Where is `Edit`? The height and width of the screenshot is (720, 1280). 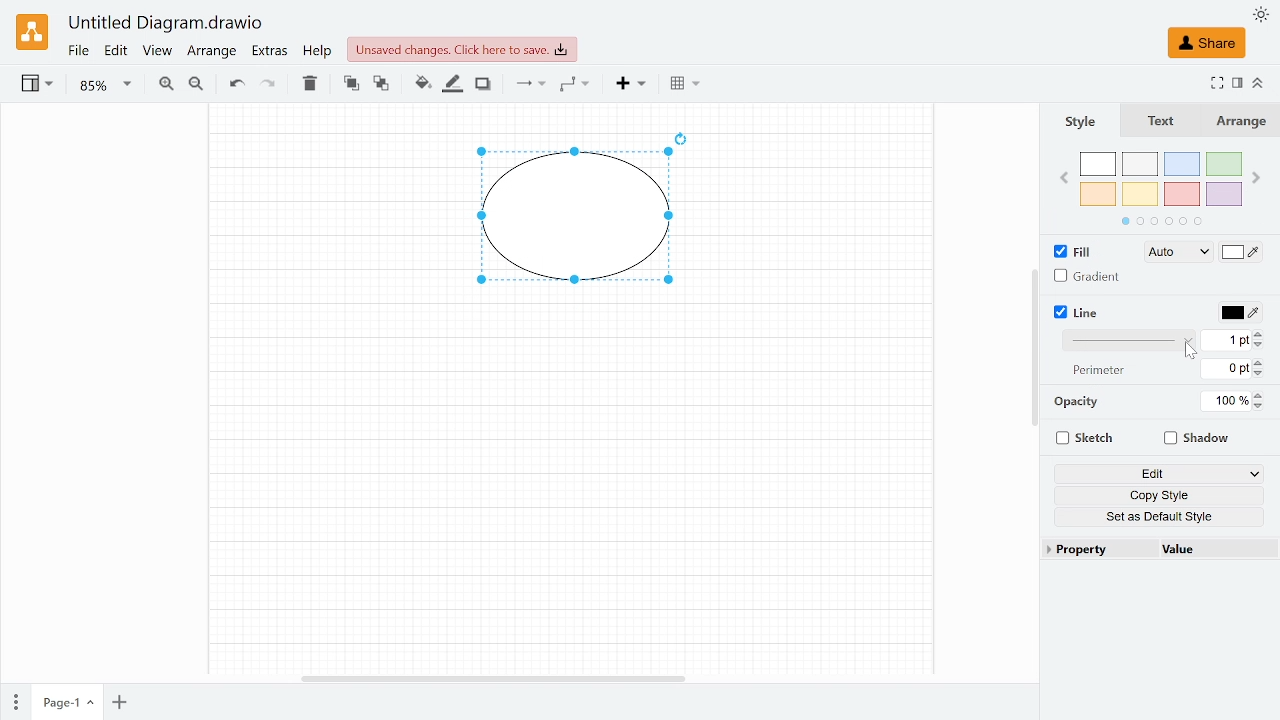
Edit is located at coordinates (115, 51).